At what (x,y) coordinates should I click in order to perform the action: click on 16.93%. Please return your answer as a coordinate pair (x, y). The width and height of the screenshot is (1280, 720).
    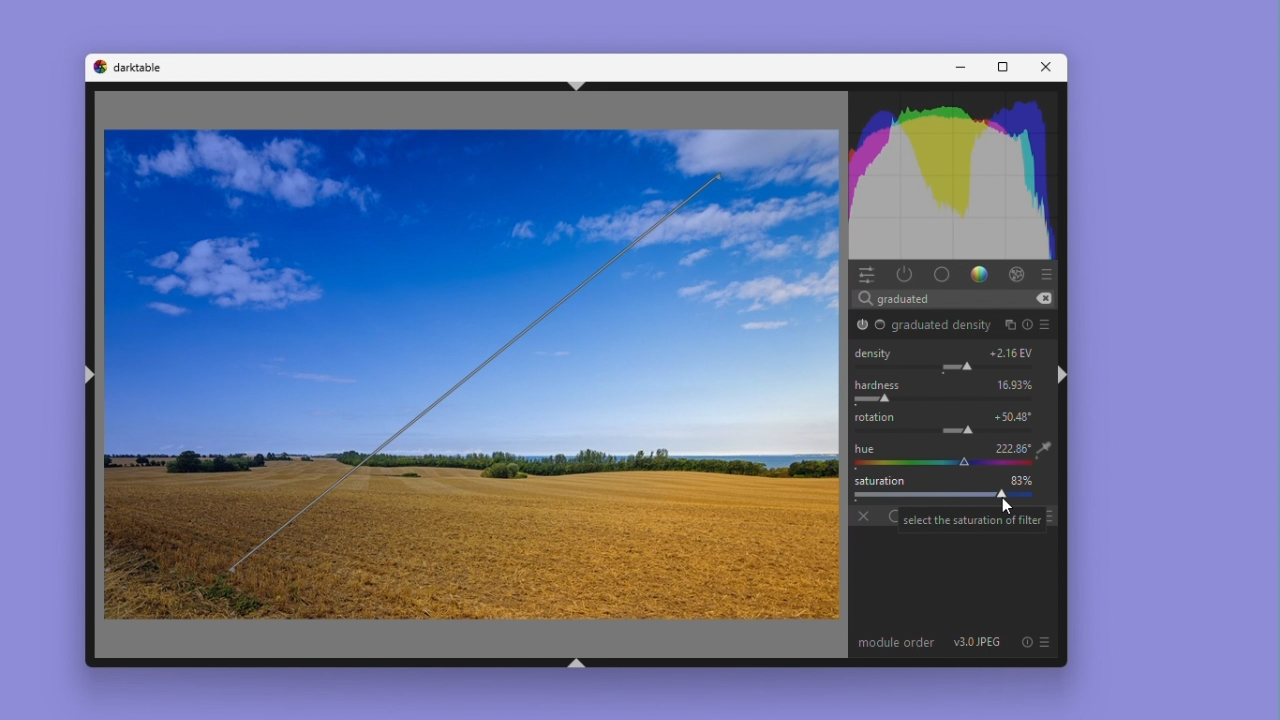
    Looking at the image, I should click on (1011, 384).